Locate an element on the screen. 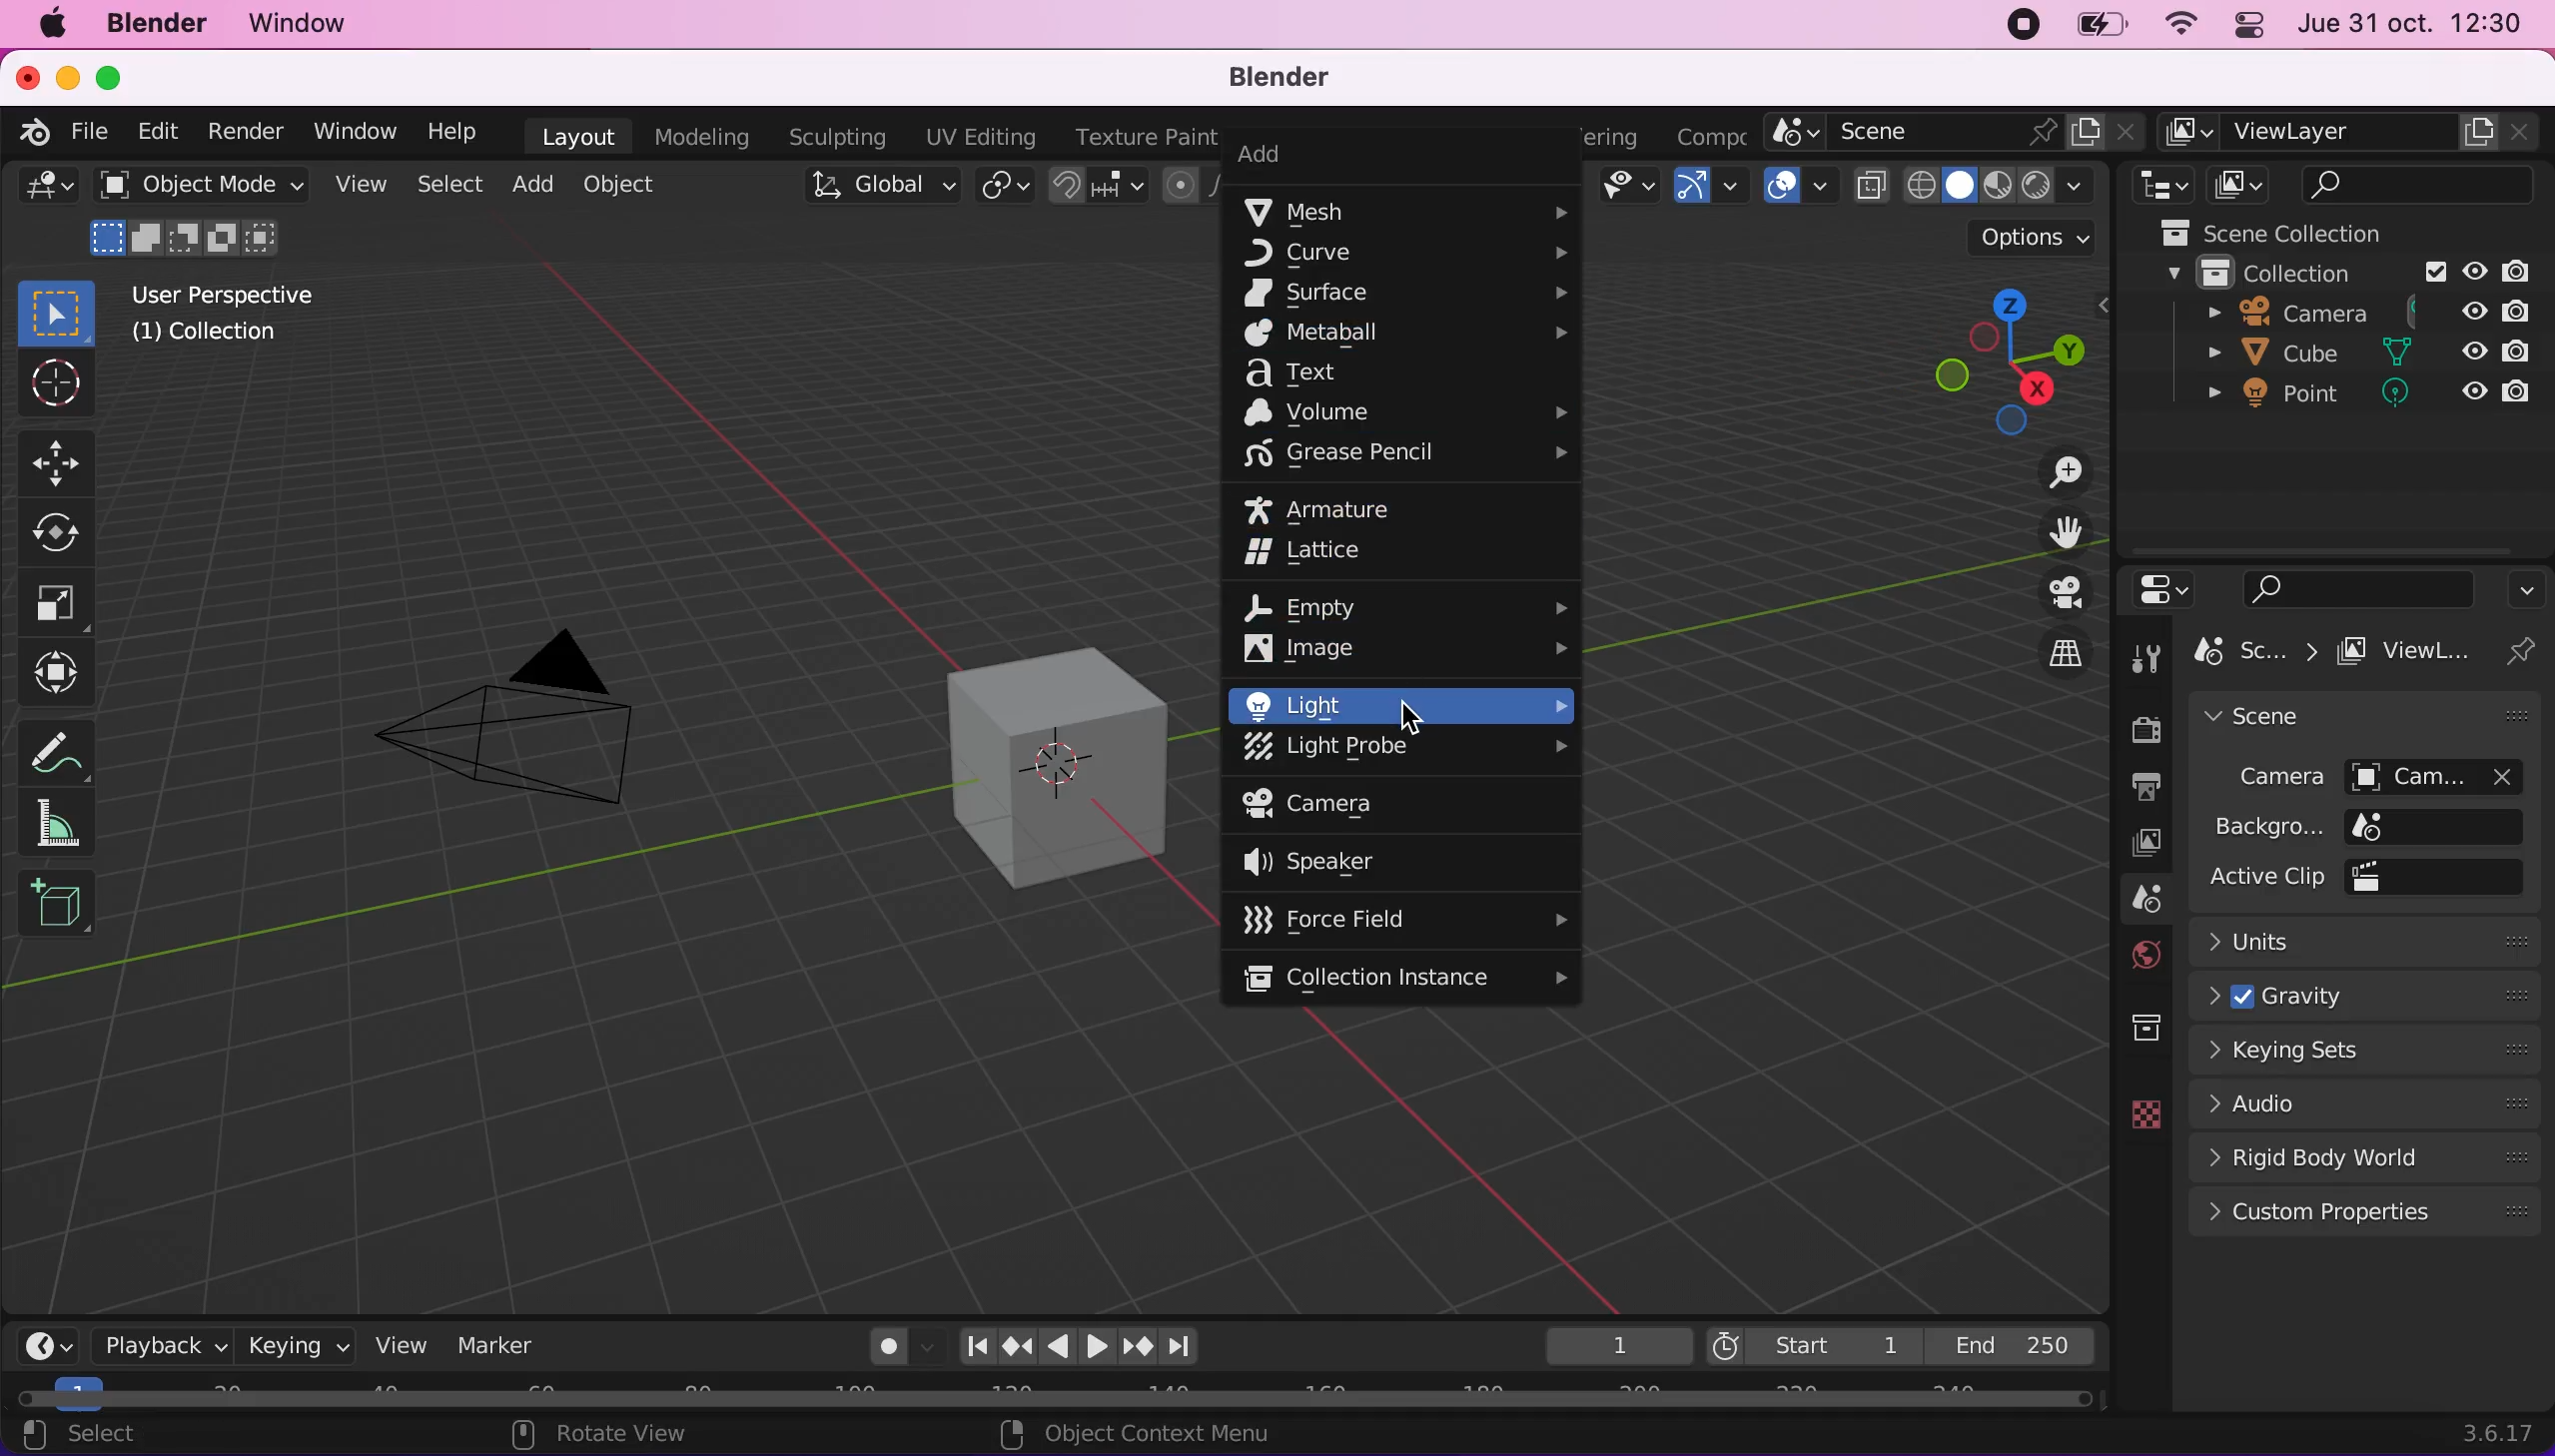 The image size is (2555, 1456). add is located at coordinates (541, 187).